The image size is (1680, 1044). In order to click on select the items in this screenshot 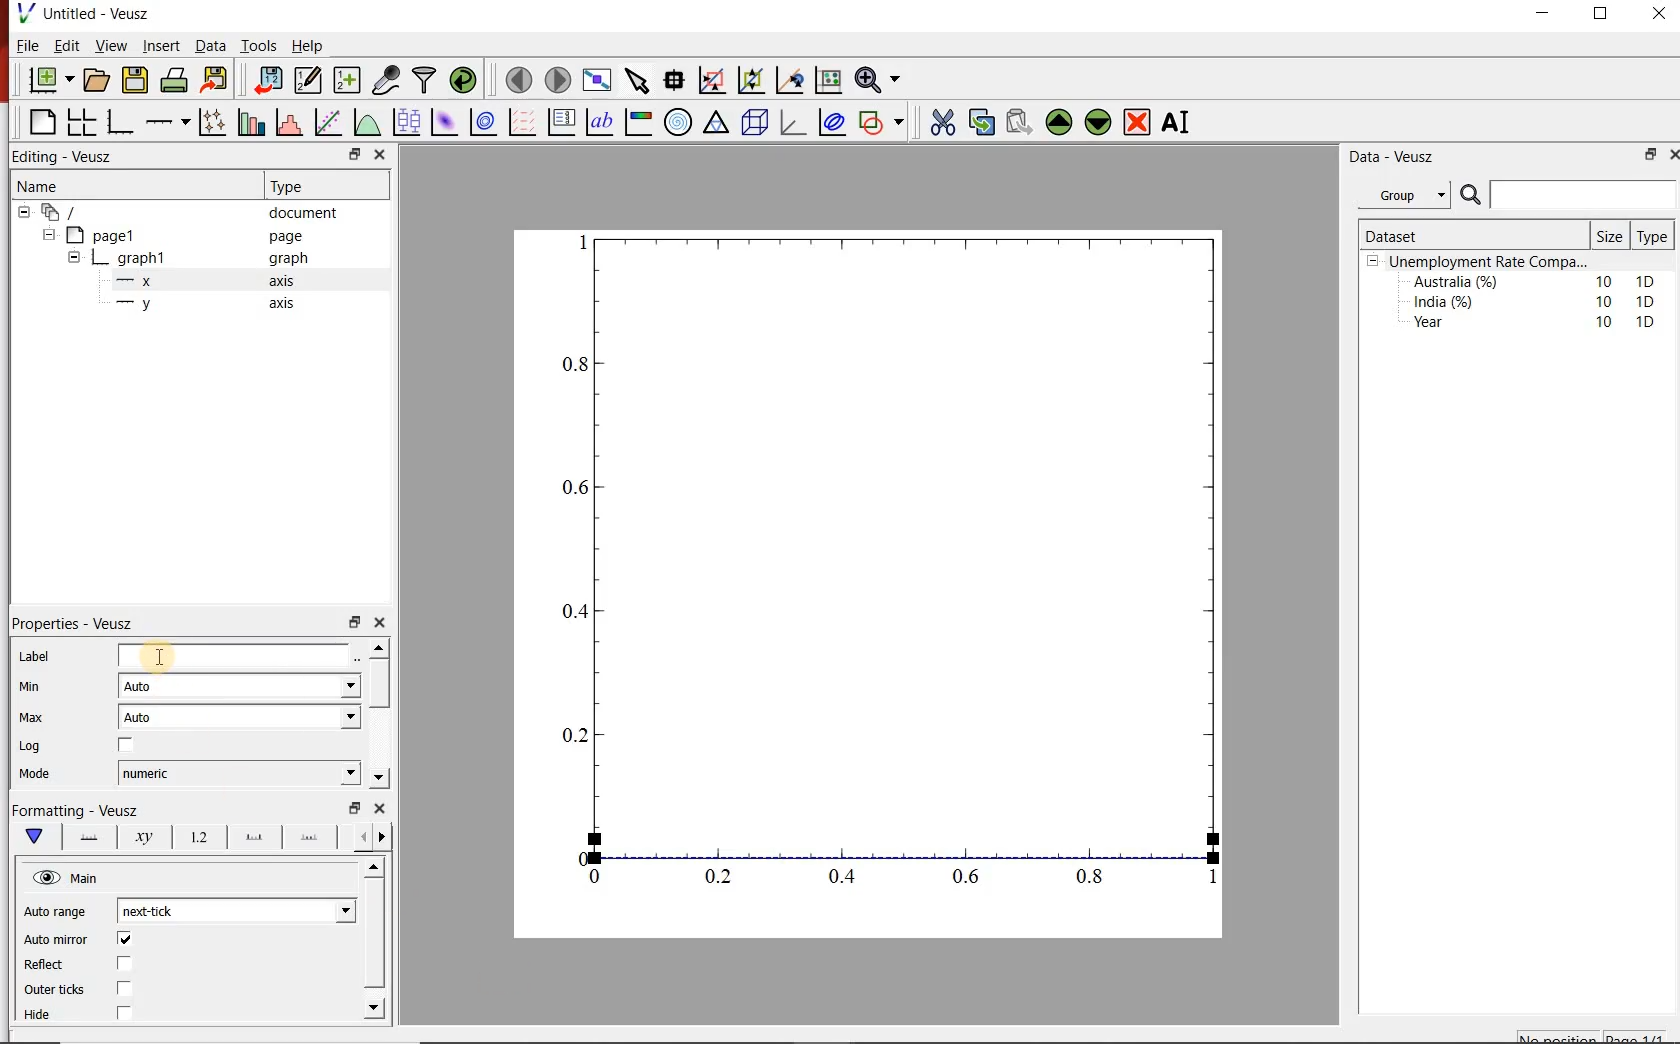, I will do `click(639, 78)`.